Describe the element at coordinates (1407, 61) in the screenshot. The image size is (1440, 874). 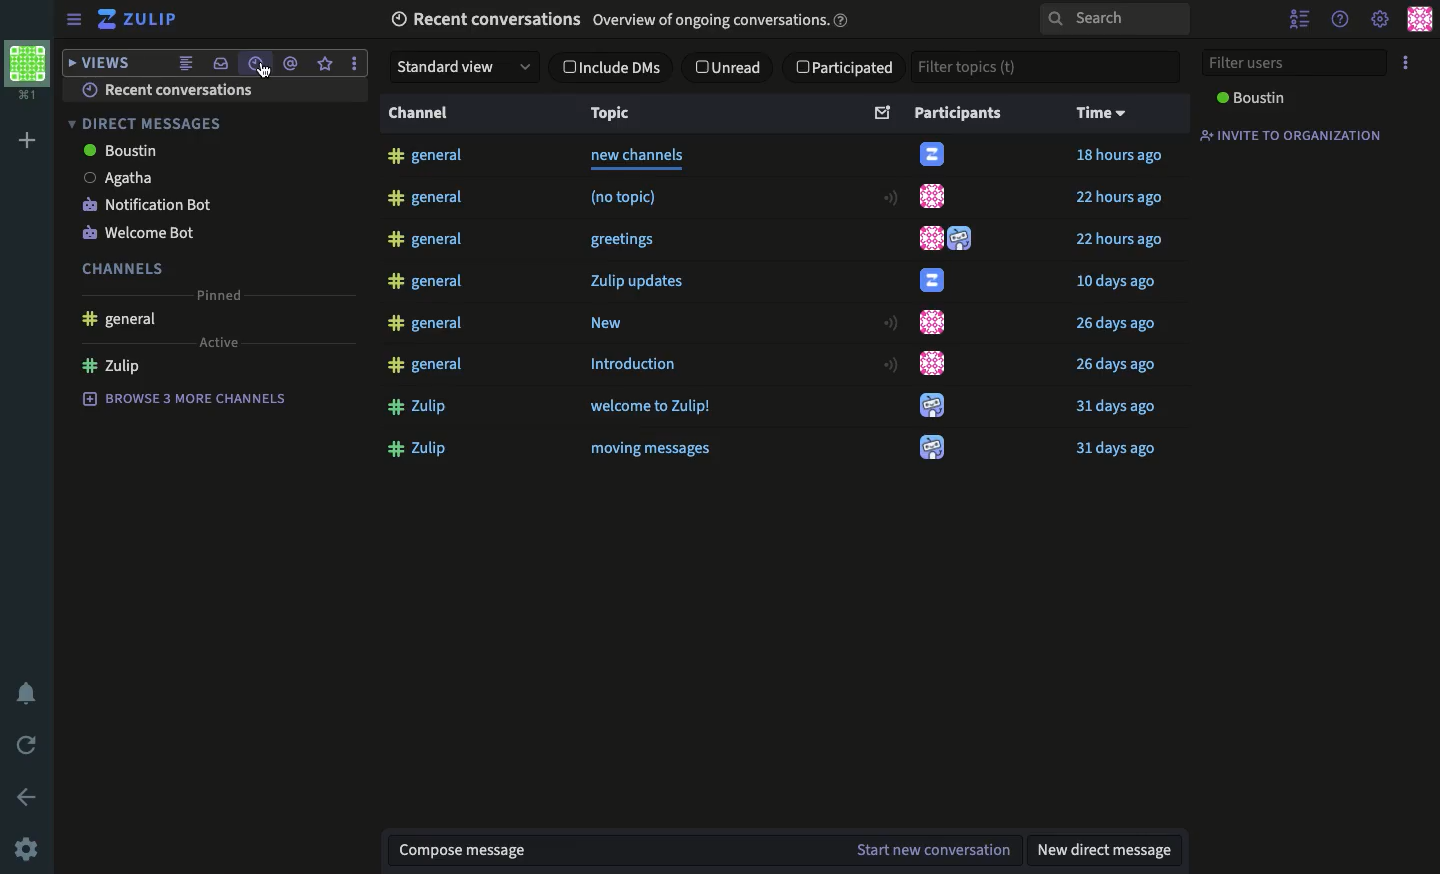
I see `options` at that location.